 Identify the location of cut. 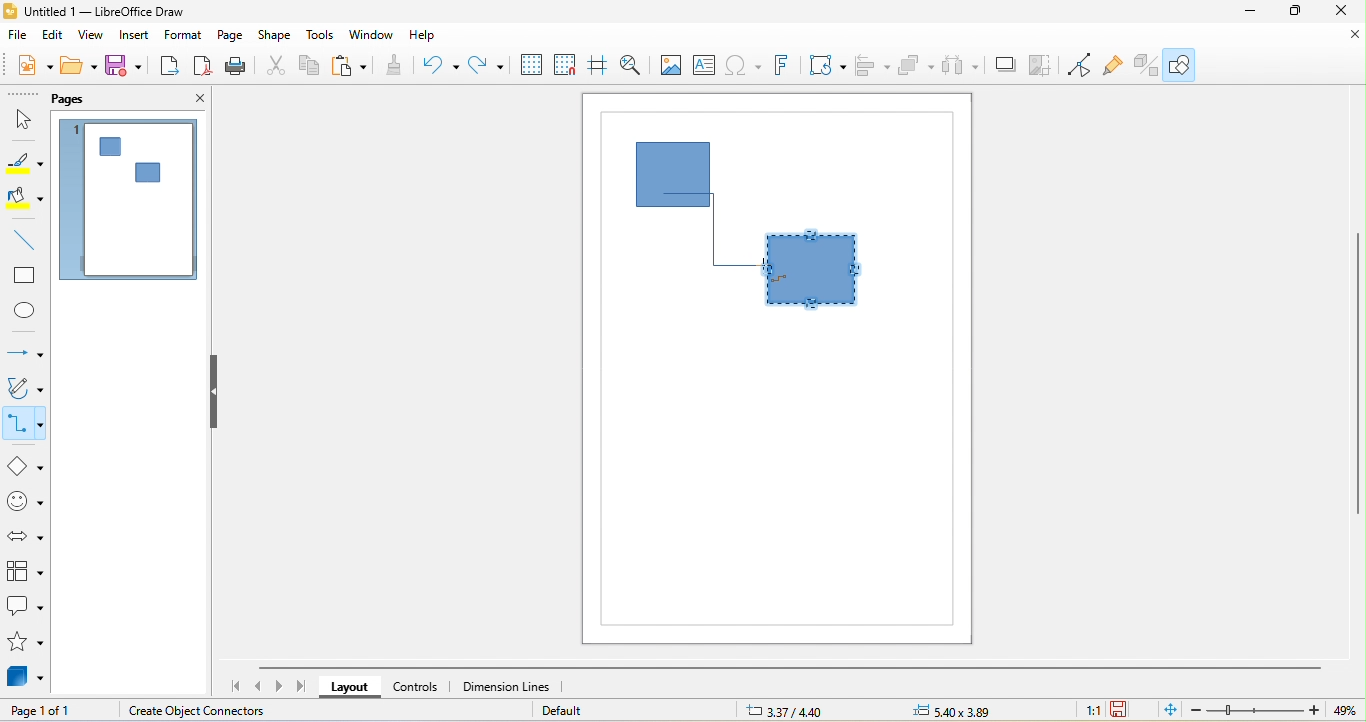
(275, 67).